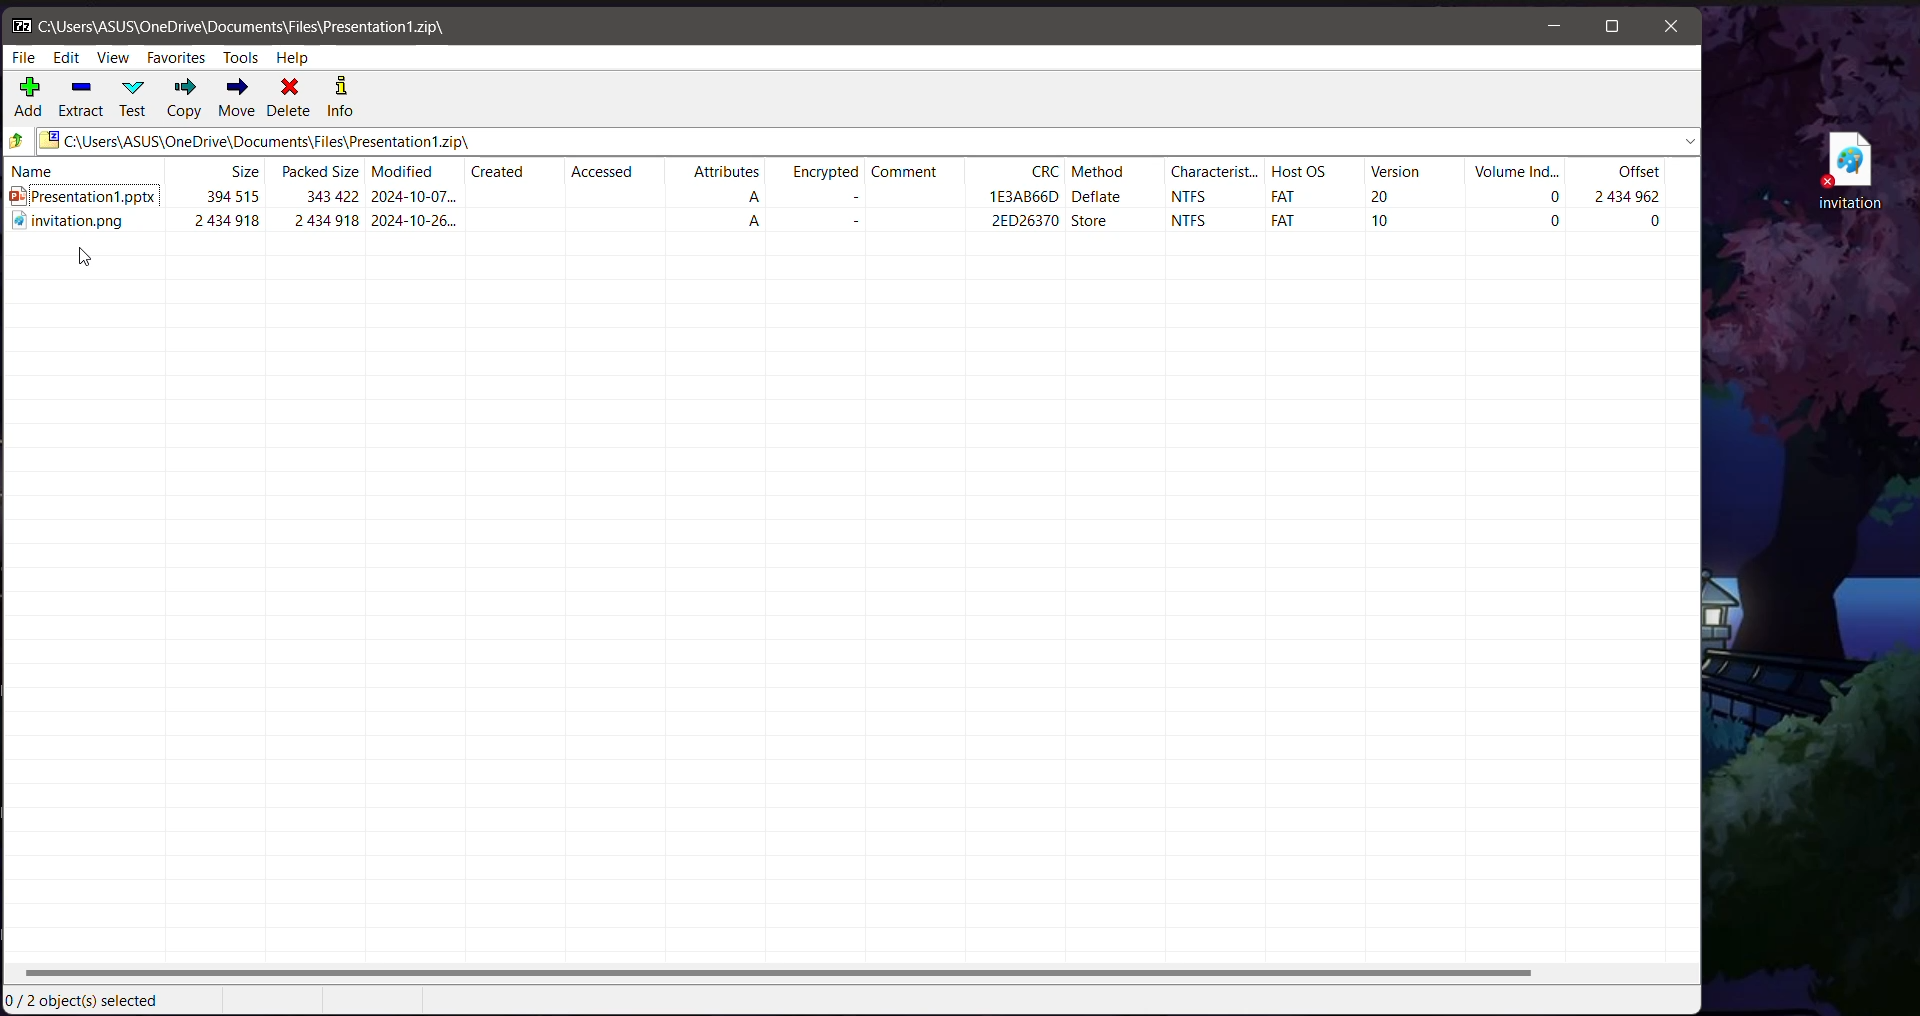 The height and width of the screenshot is (1016, 1920). Describe the element at coordinates (1670, 28) in the screenshot. I see `Close` at that location.